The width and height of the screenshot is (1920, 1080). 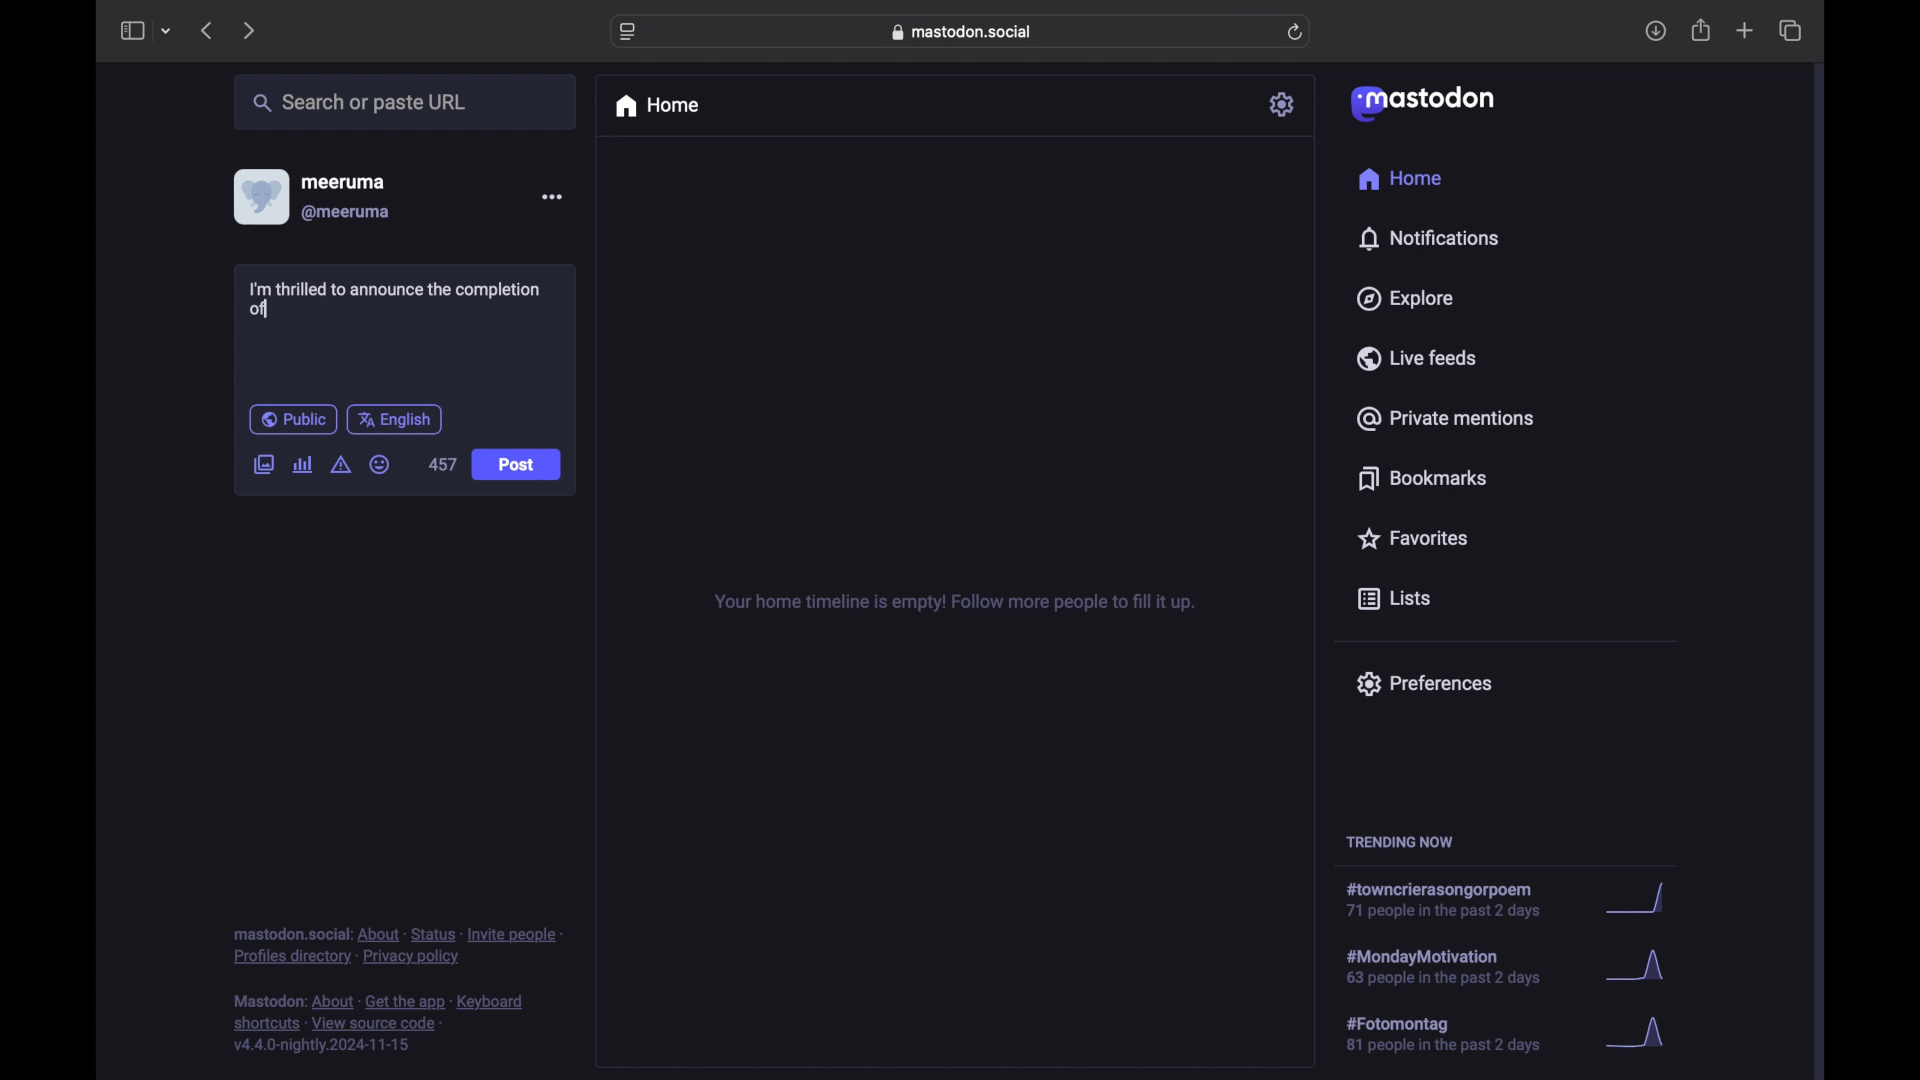 What do you see at coordinates (304, 465) in the screenshot?
I see `add poll` at bounding box center [304, 465].